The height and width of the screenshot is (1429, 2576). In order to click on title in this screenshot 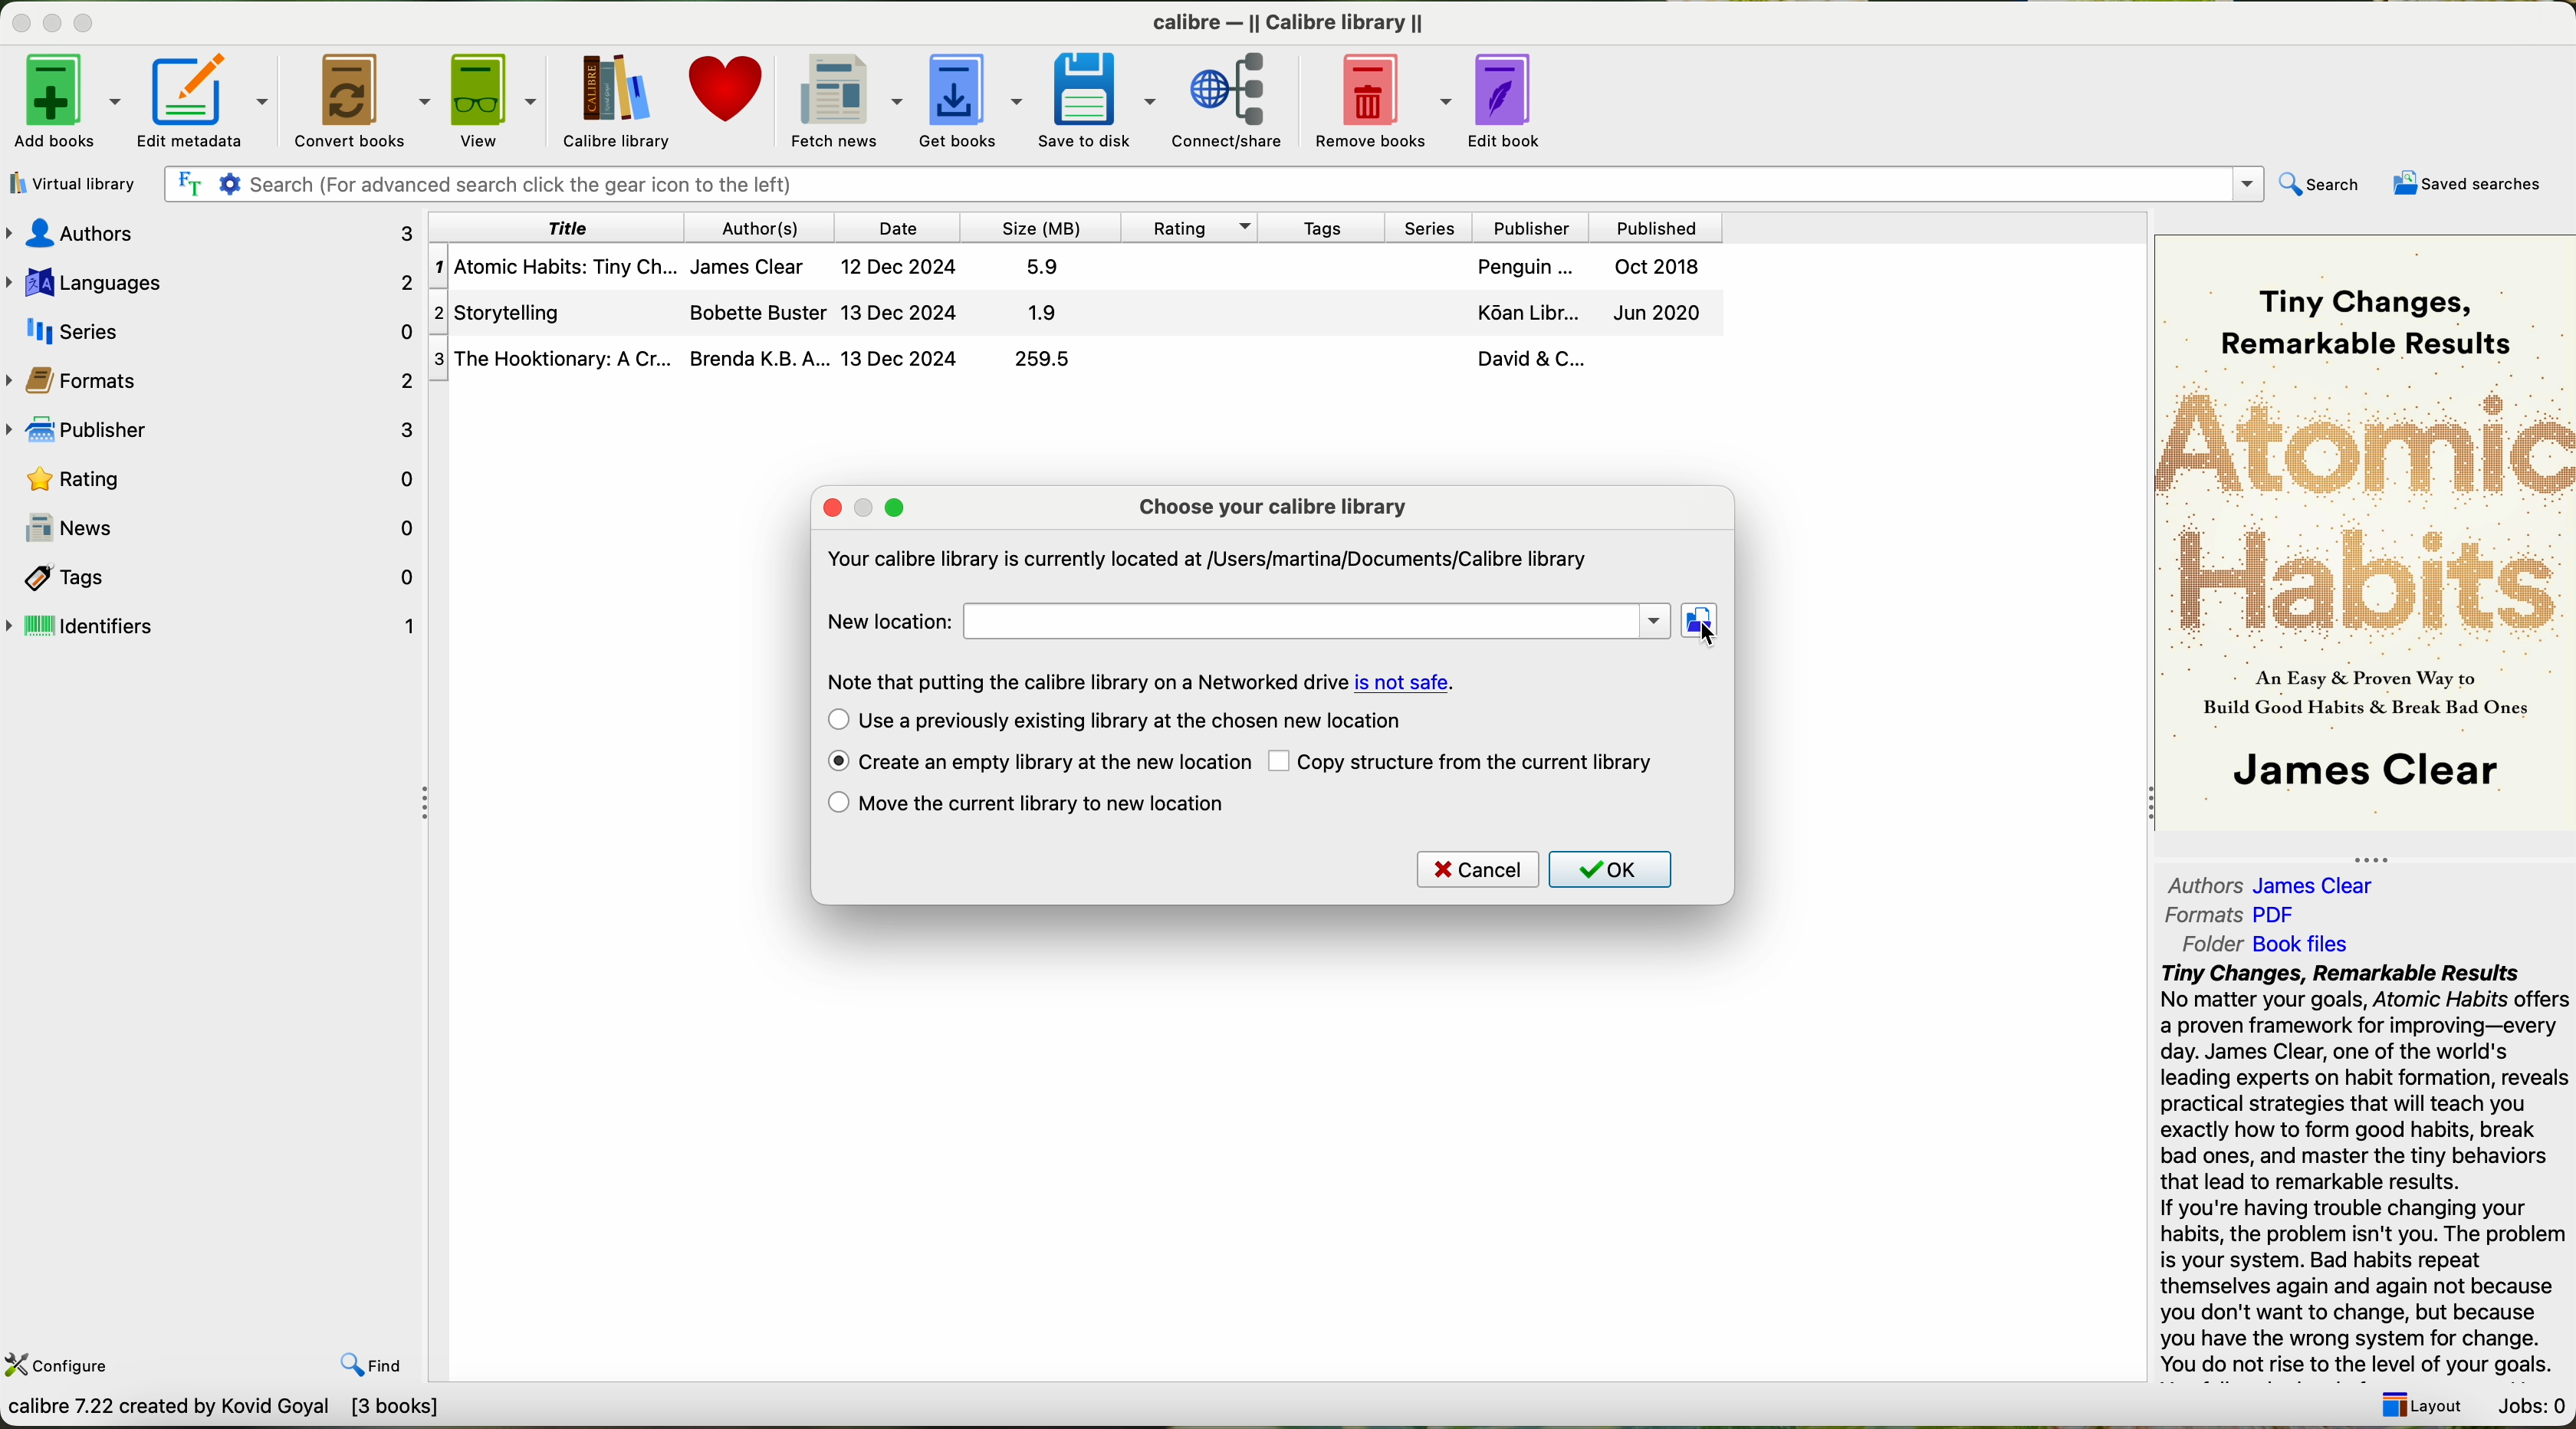, I will do `click(559, 227)`.